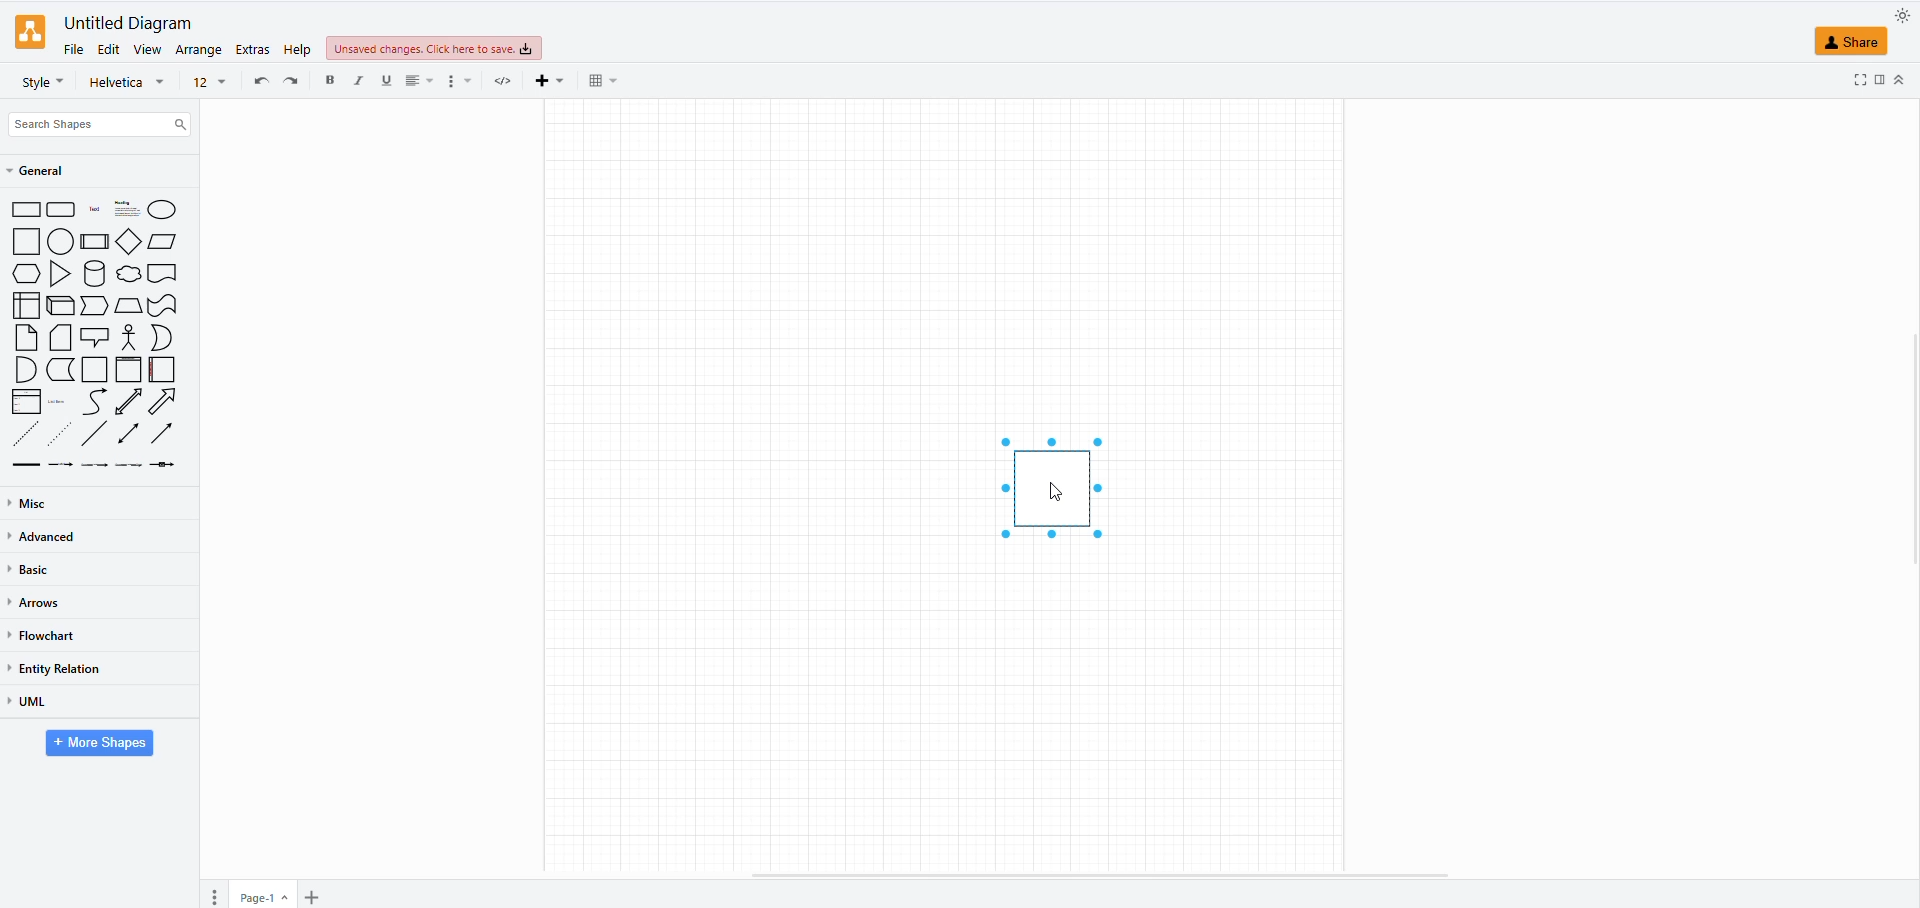  What do you see at coordinates (387, 81) in the screenshot?
I see `underline` at bounding box center [387, 81].